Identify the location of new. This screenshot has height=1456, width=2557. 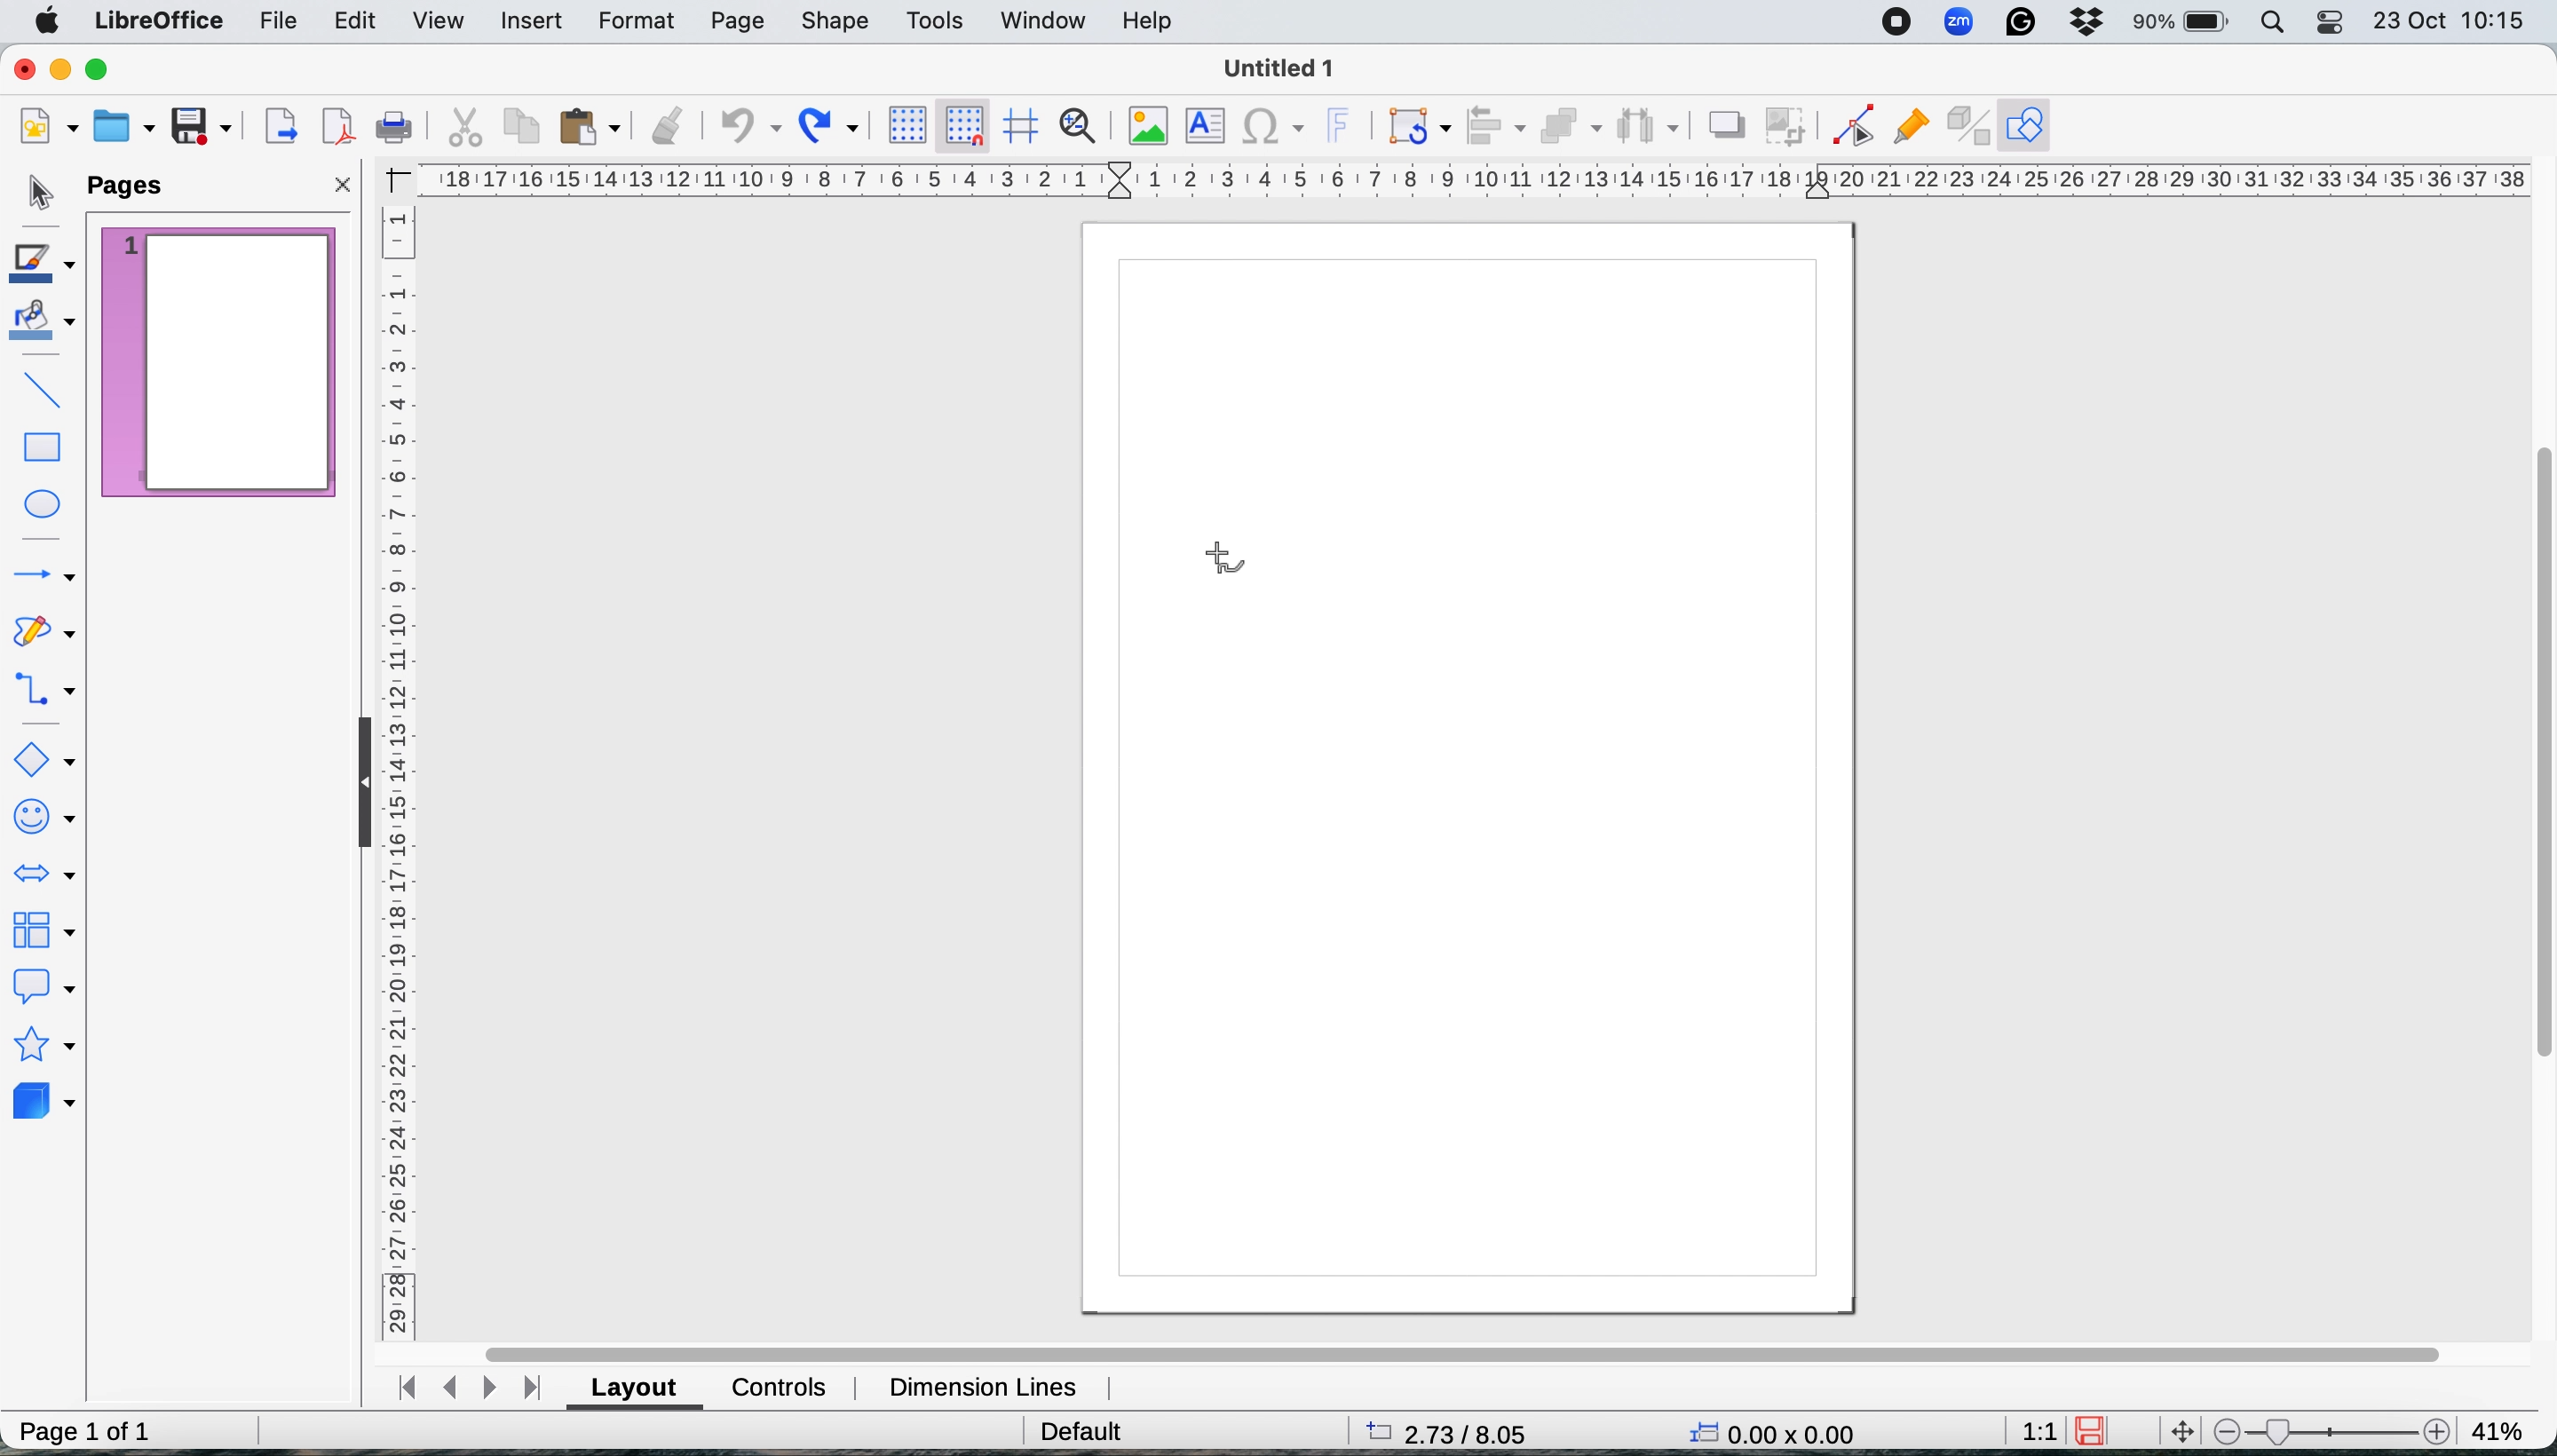
(47, 125).